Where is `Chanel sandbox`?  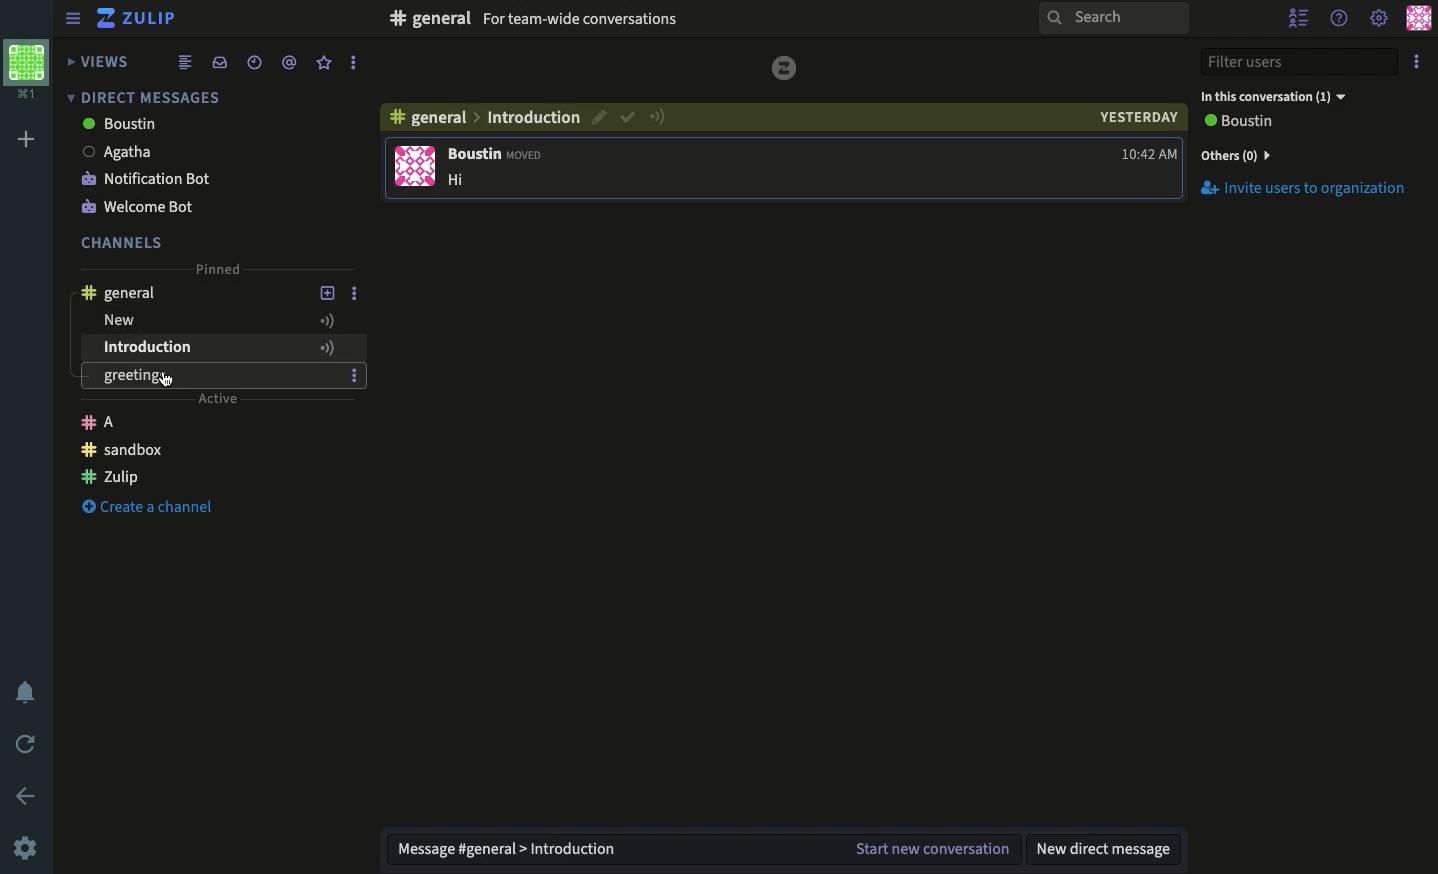 Chanel sandbox is located at coordinates (211, 451).